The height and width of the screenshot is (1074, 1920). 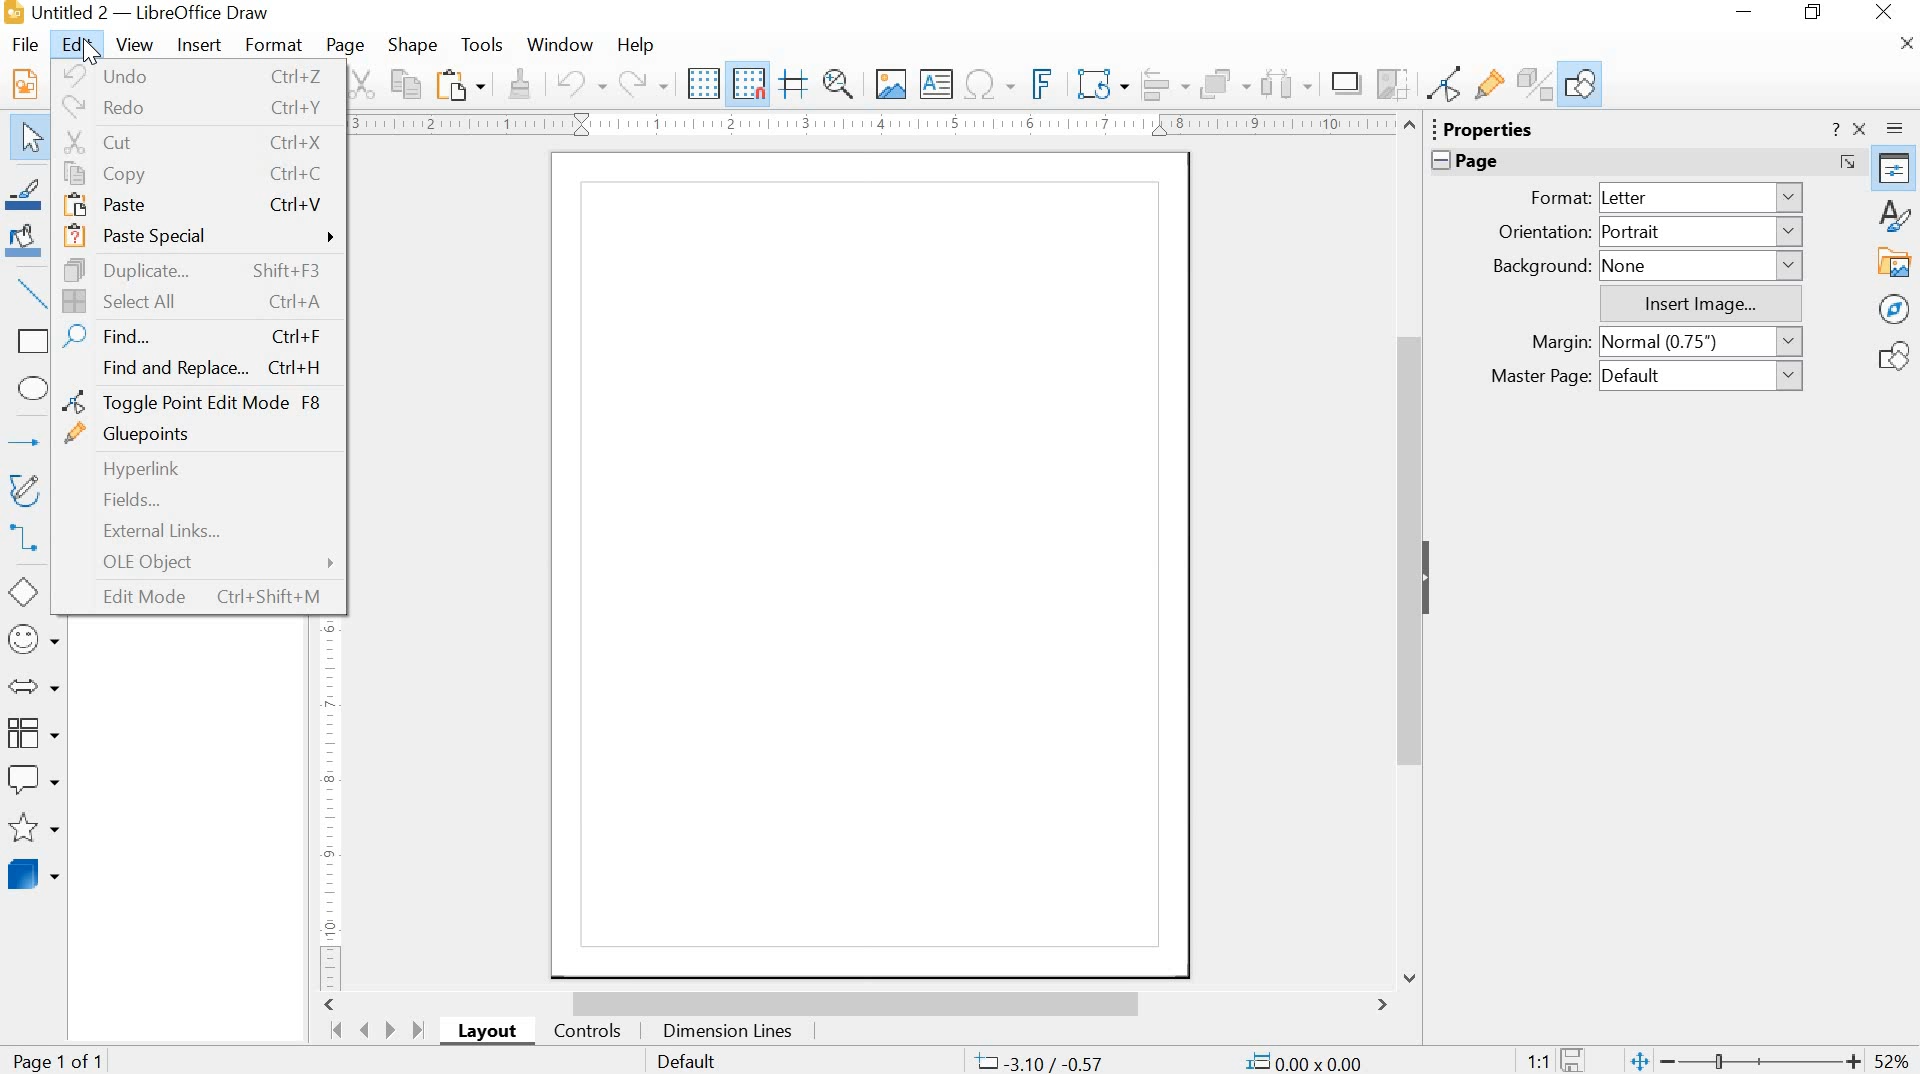 What do you see at coordinates (35, 688) in the screenshot?
I see `Block Arrows (double click for multi-selection)` at bounding box center [35, 688].